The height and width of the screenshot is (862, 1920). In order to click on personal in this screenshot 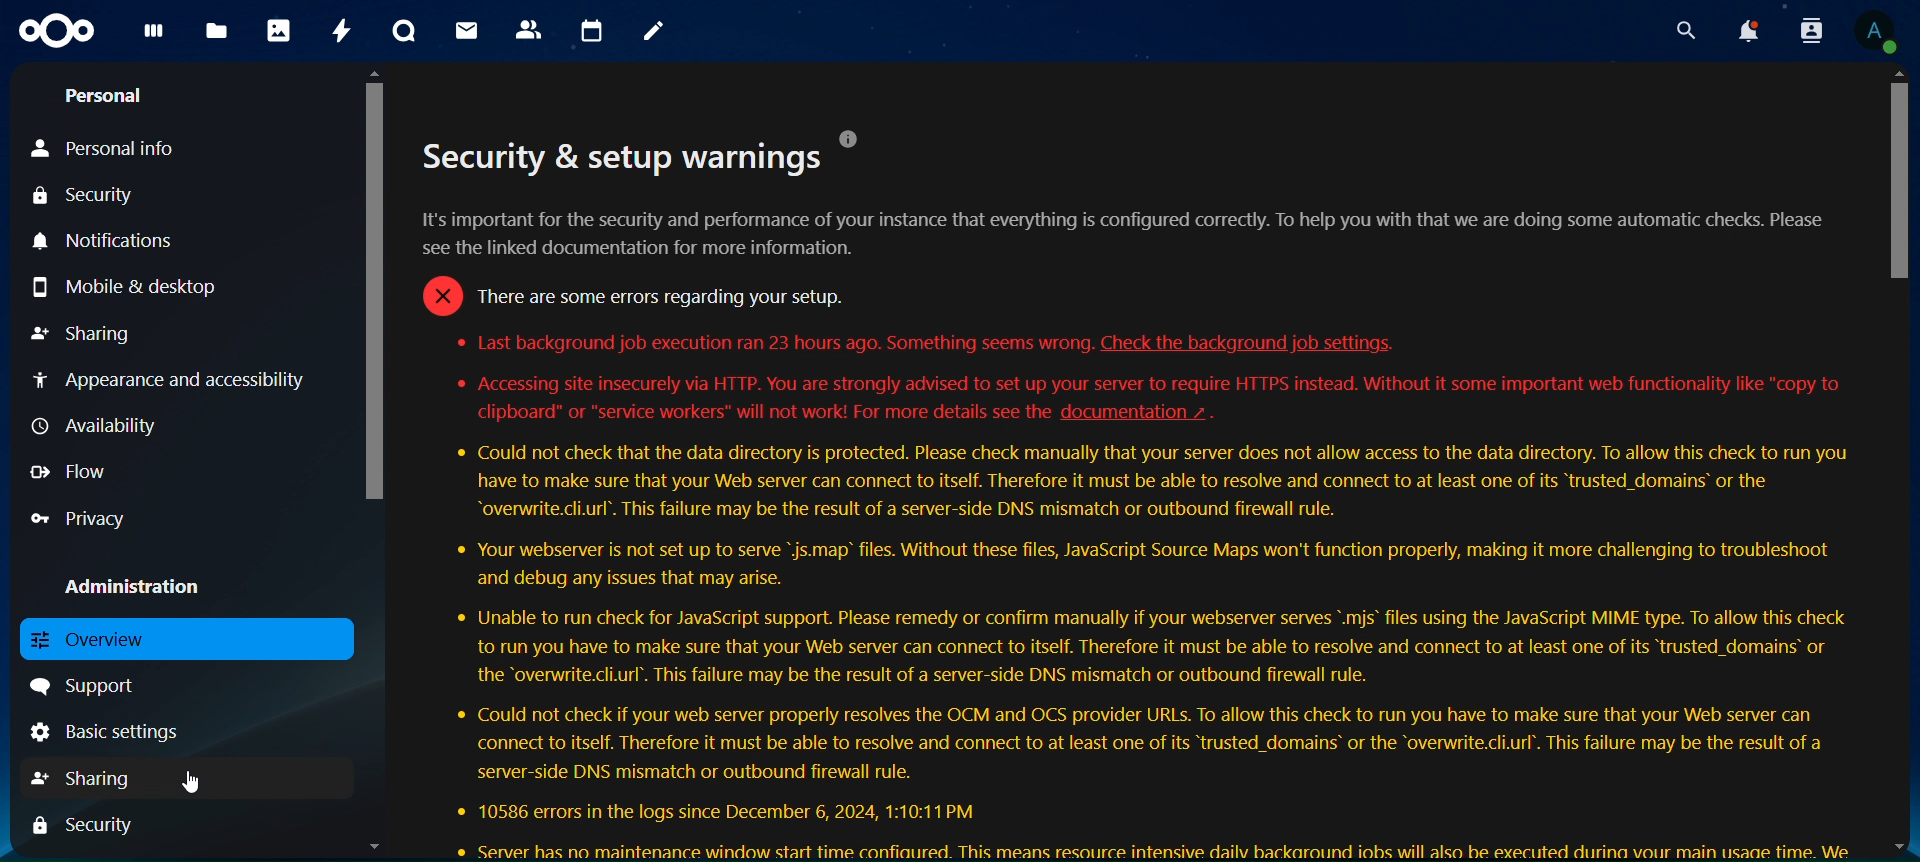, I will do `click(108, 94)`.